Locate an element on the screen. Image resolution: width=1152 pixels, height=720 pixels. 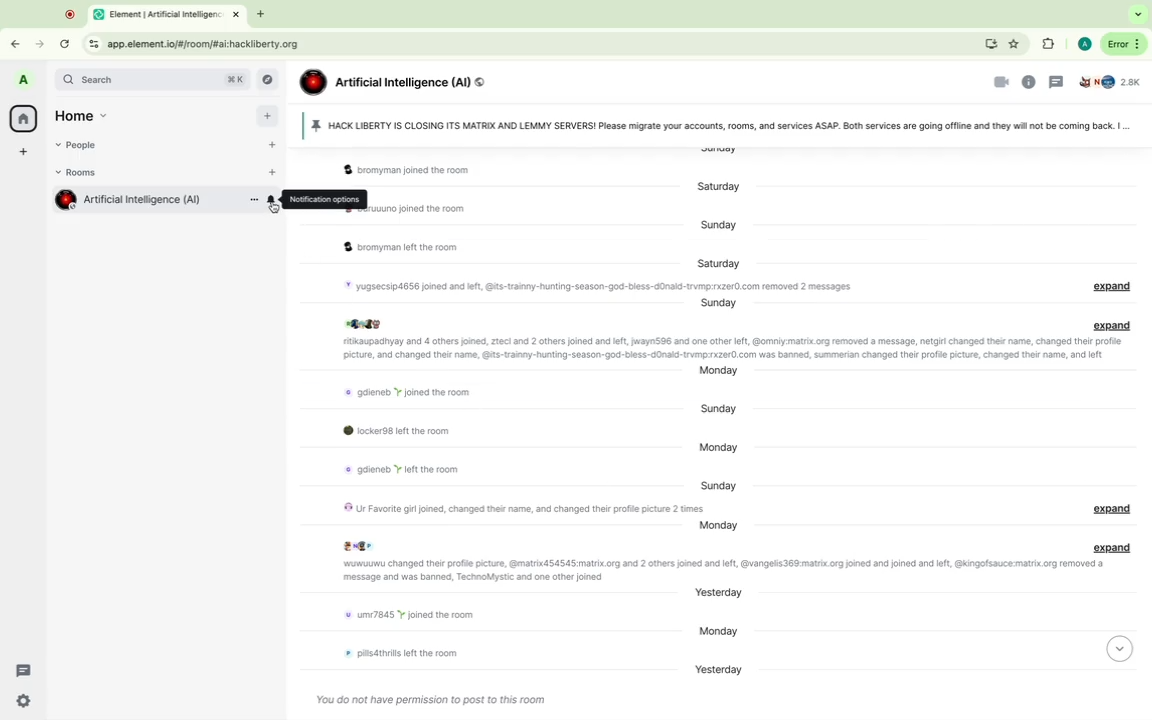
Expand is located at coordinates (1116, 546).